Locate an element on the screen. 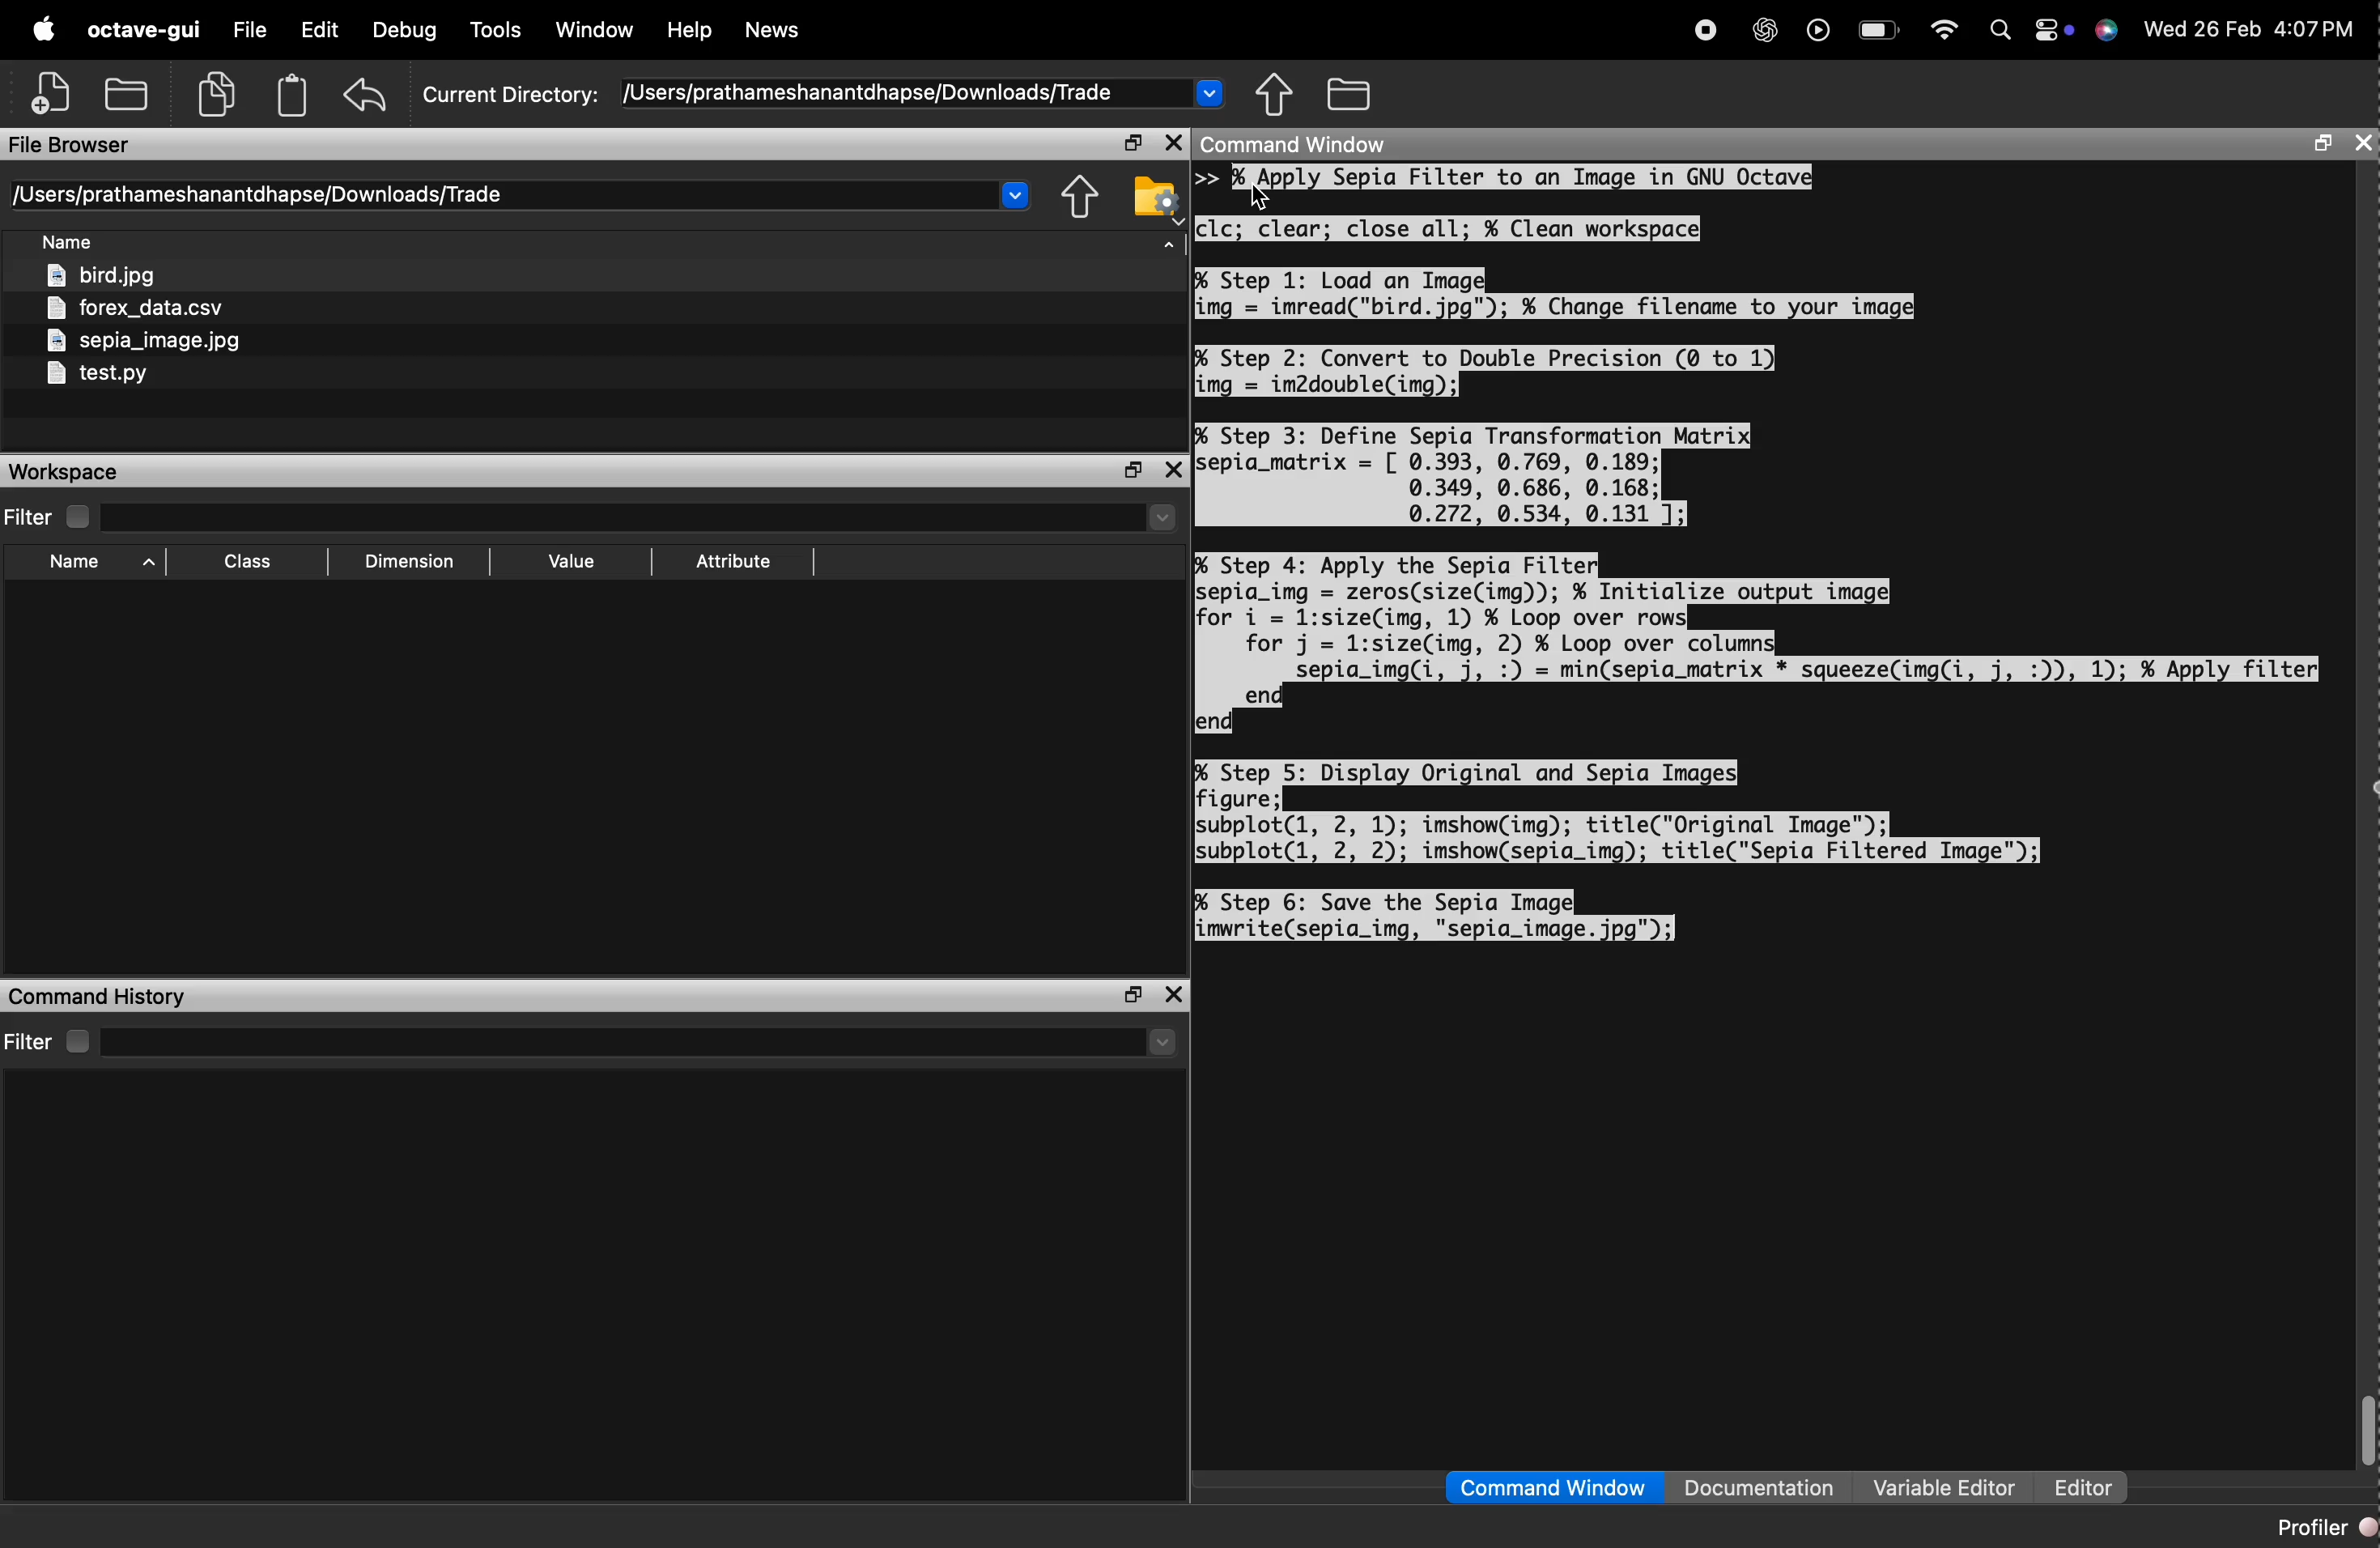  Attribute is located at coordinates (735, 563).